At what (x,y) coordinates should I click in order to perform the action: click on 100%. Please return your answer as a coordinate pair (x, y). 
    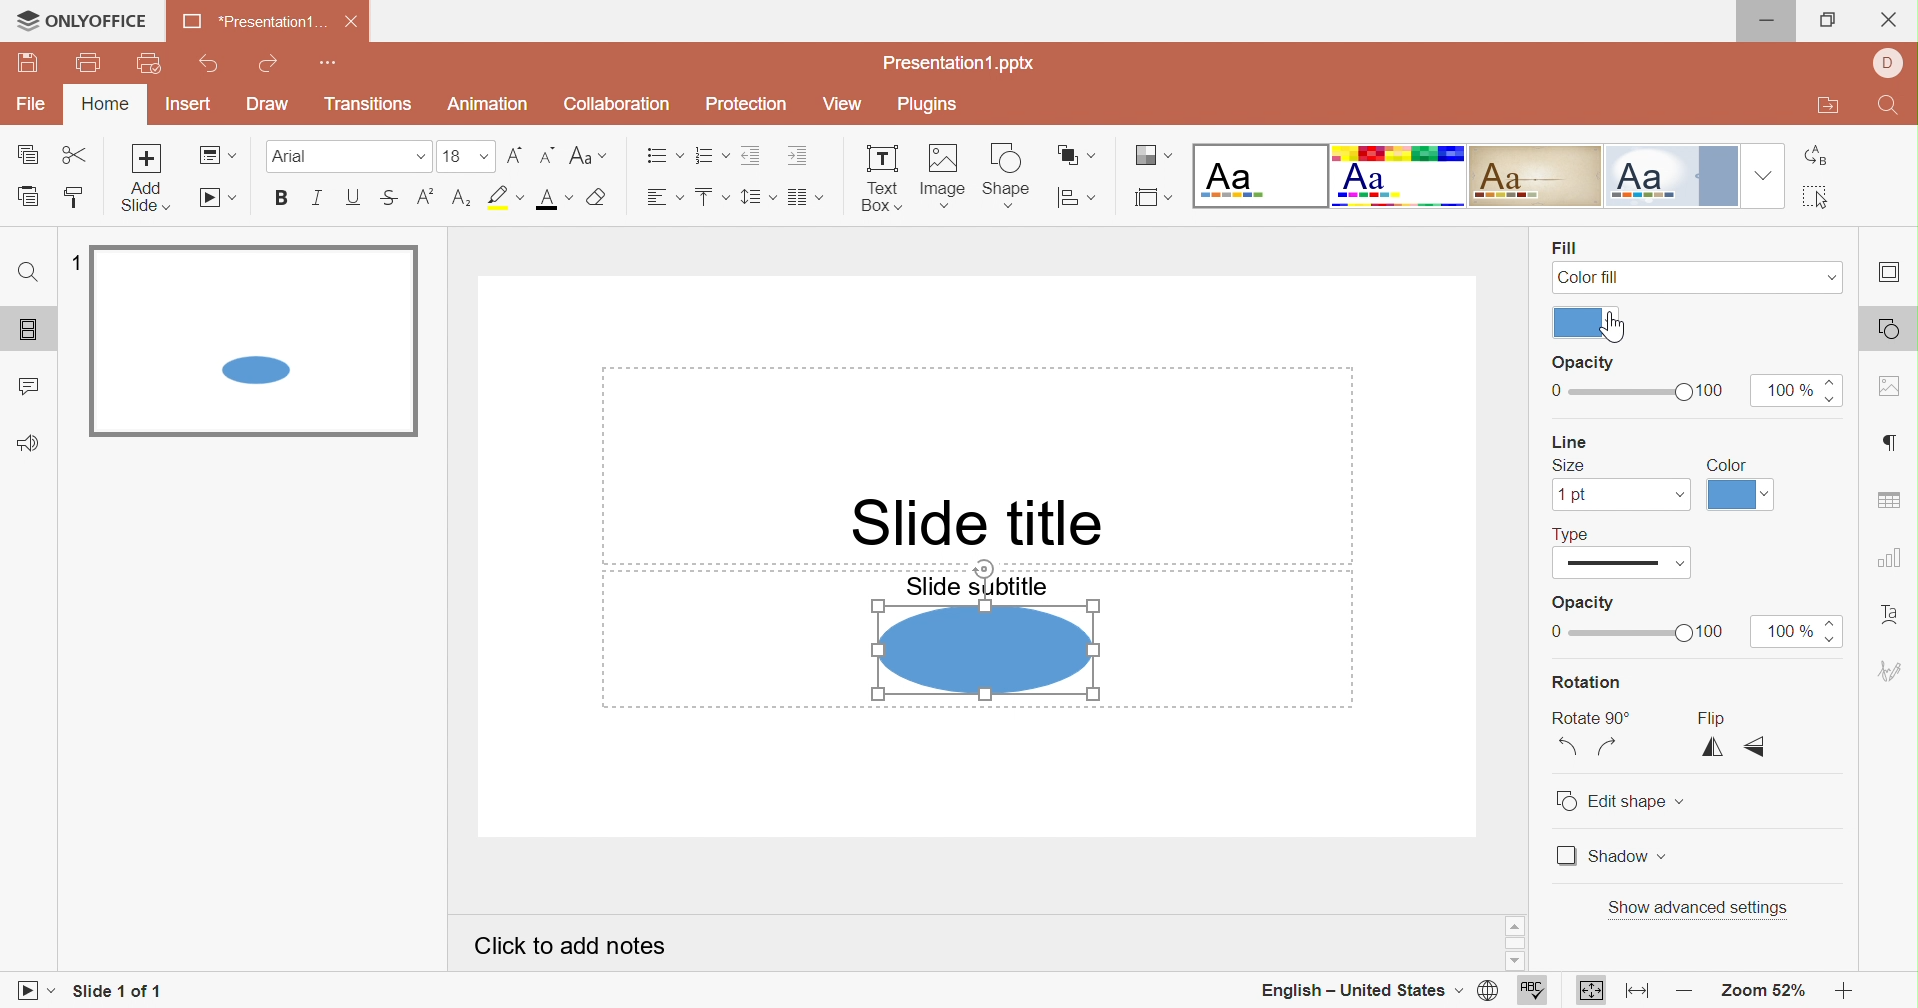
    Looking at the image, I should click on (1799, 390).